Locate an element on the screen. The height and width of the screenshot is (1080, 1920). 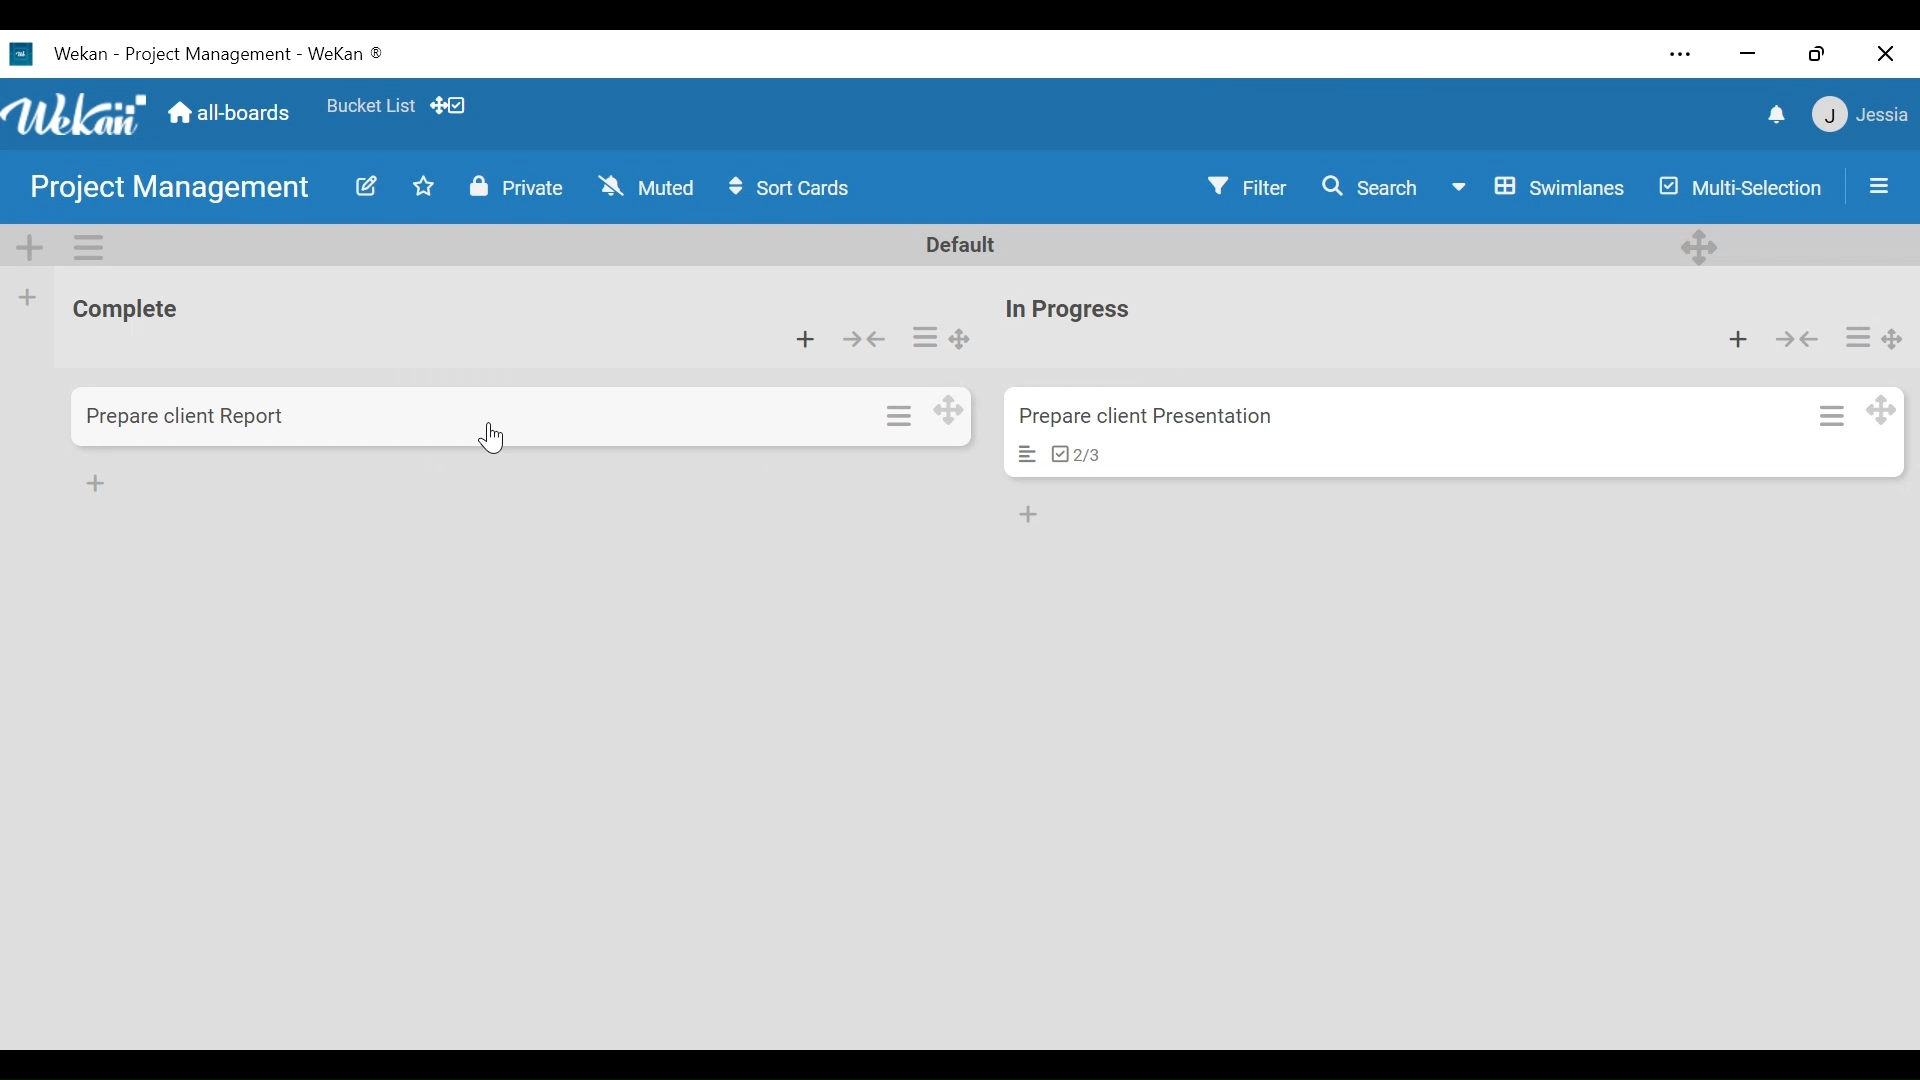
Sidebar is located at coordinates (1880, 185).